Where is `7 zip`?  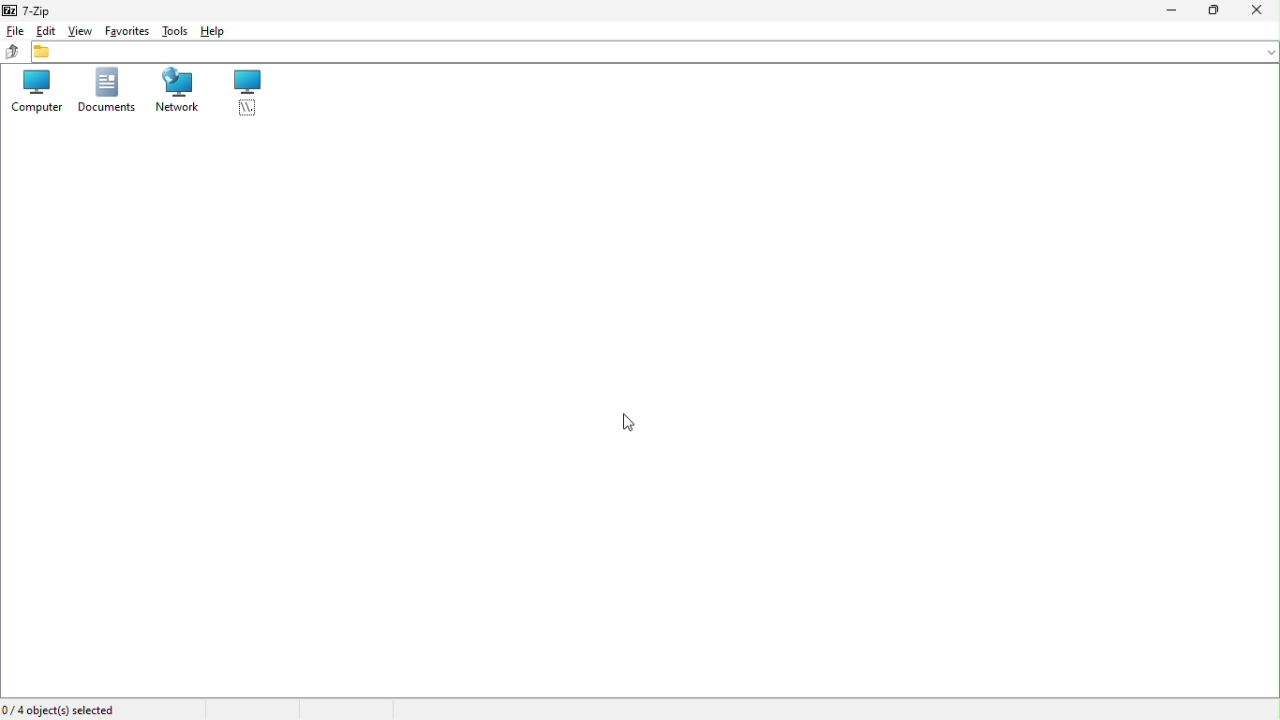
7 zip is located at coordinates (35, 10).